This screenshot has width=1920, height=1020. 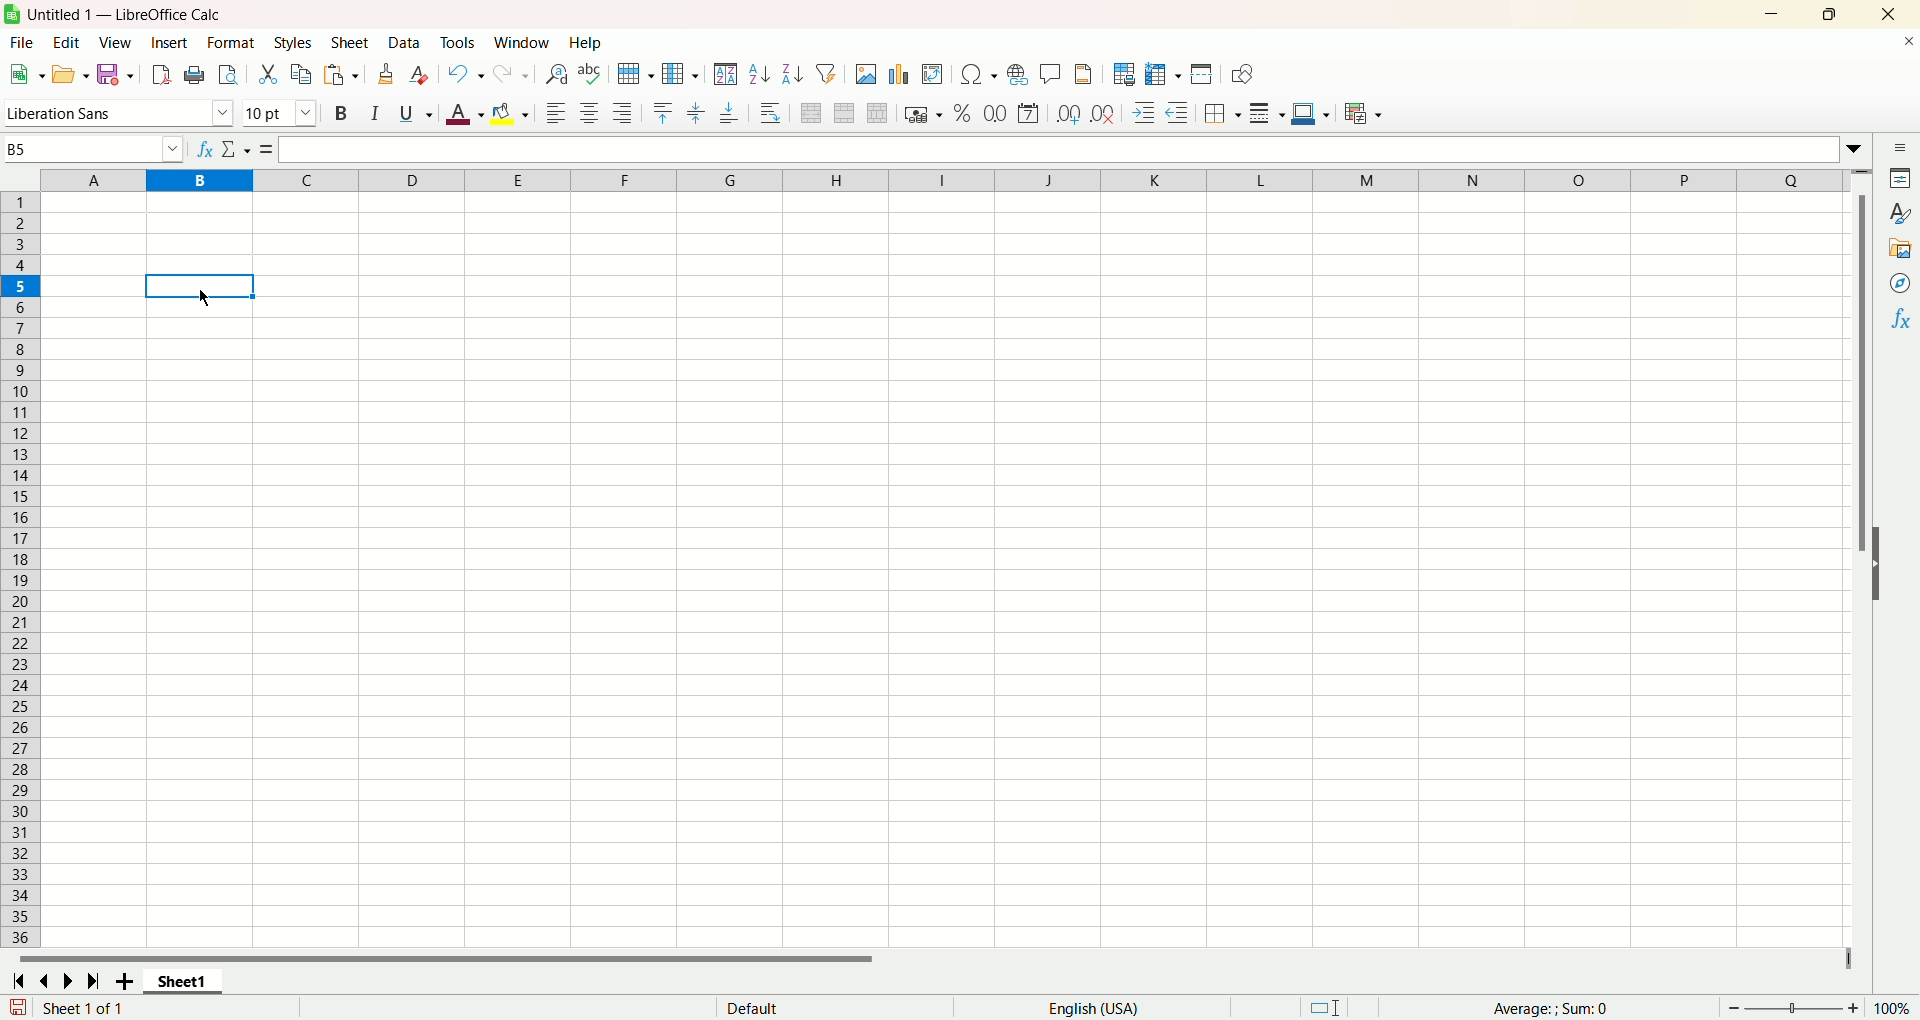 What do you see at coordinates (268, 150) in the screenshot?
I see `formula` at bounding box center [268, 150].